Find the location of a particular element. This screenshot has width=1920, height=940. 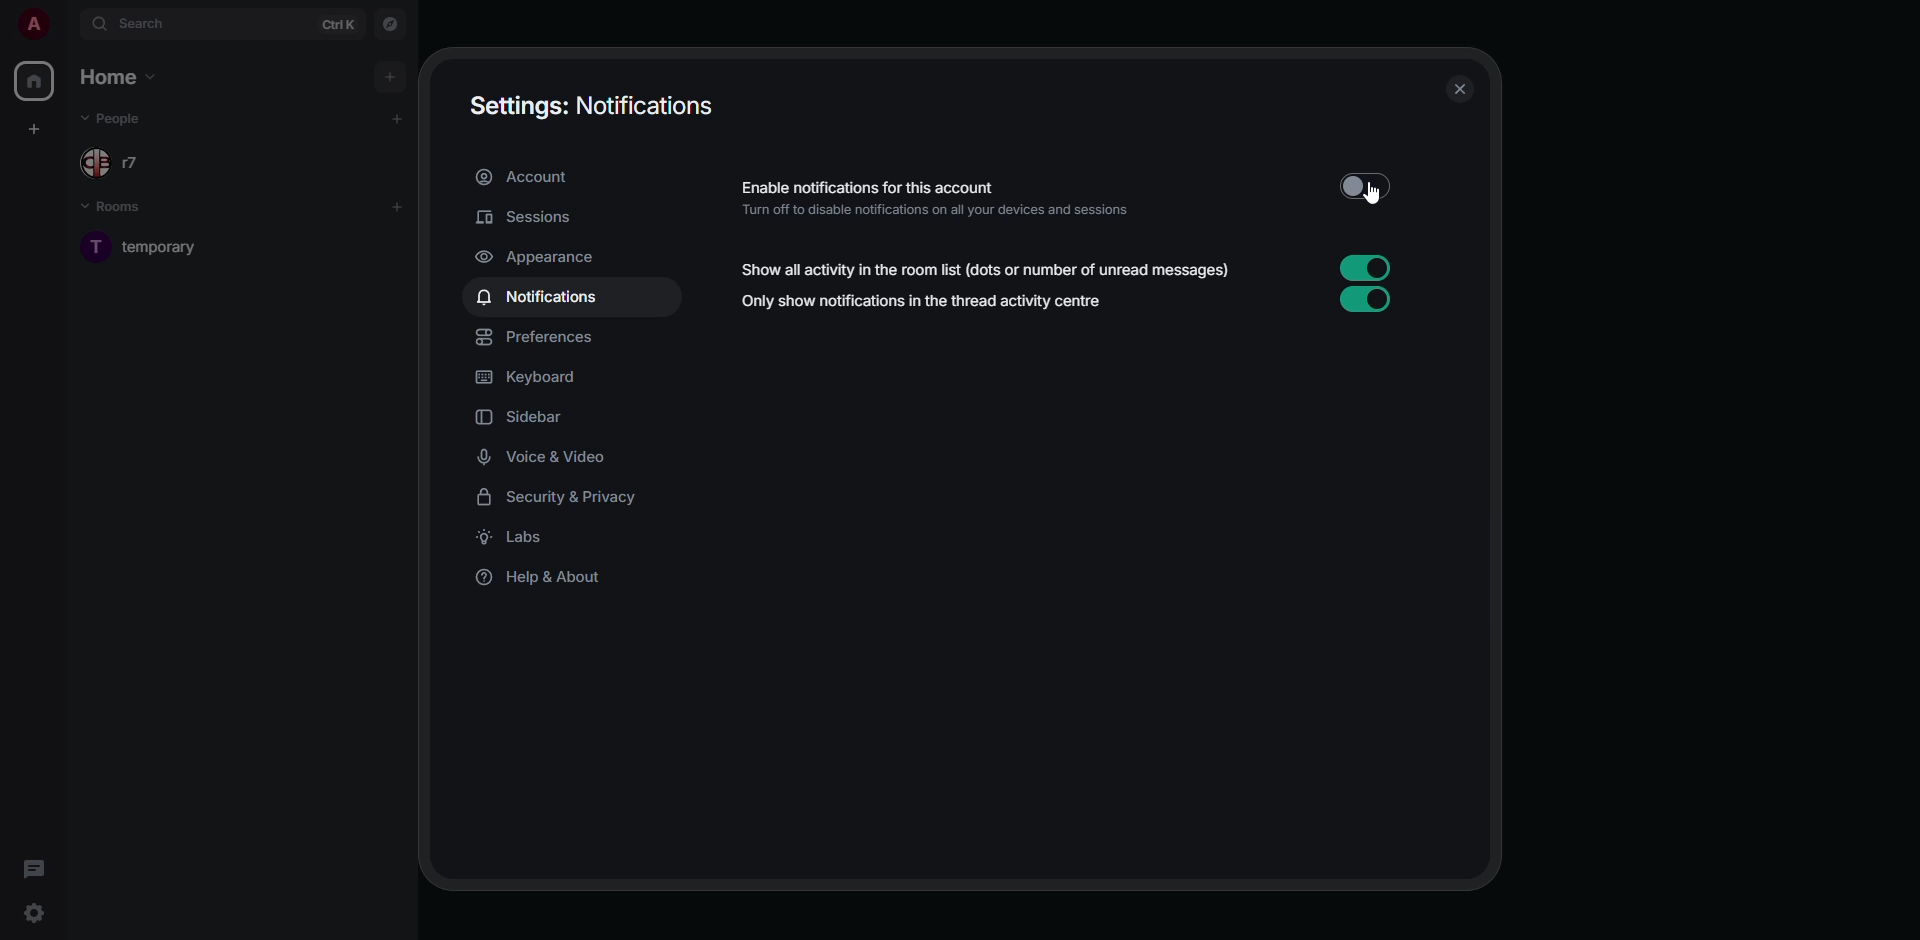

help & about is located at coordinates (542, 581).